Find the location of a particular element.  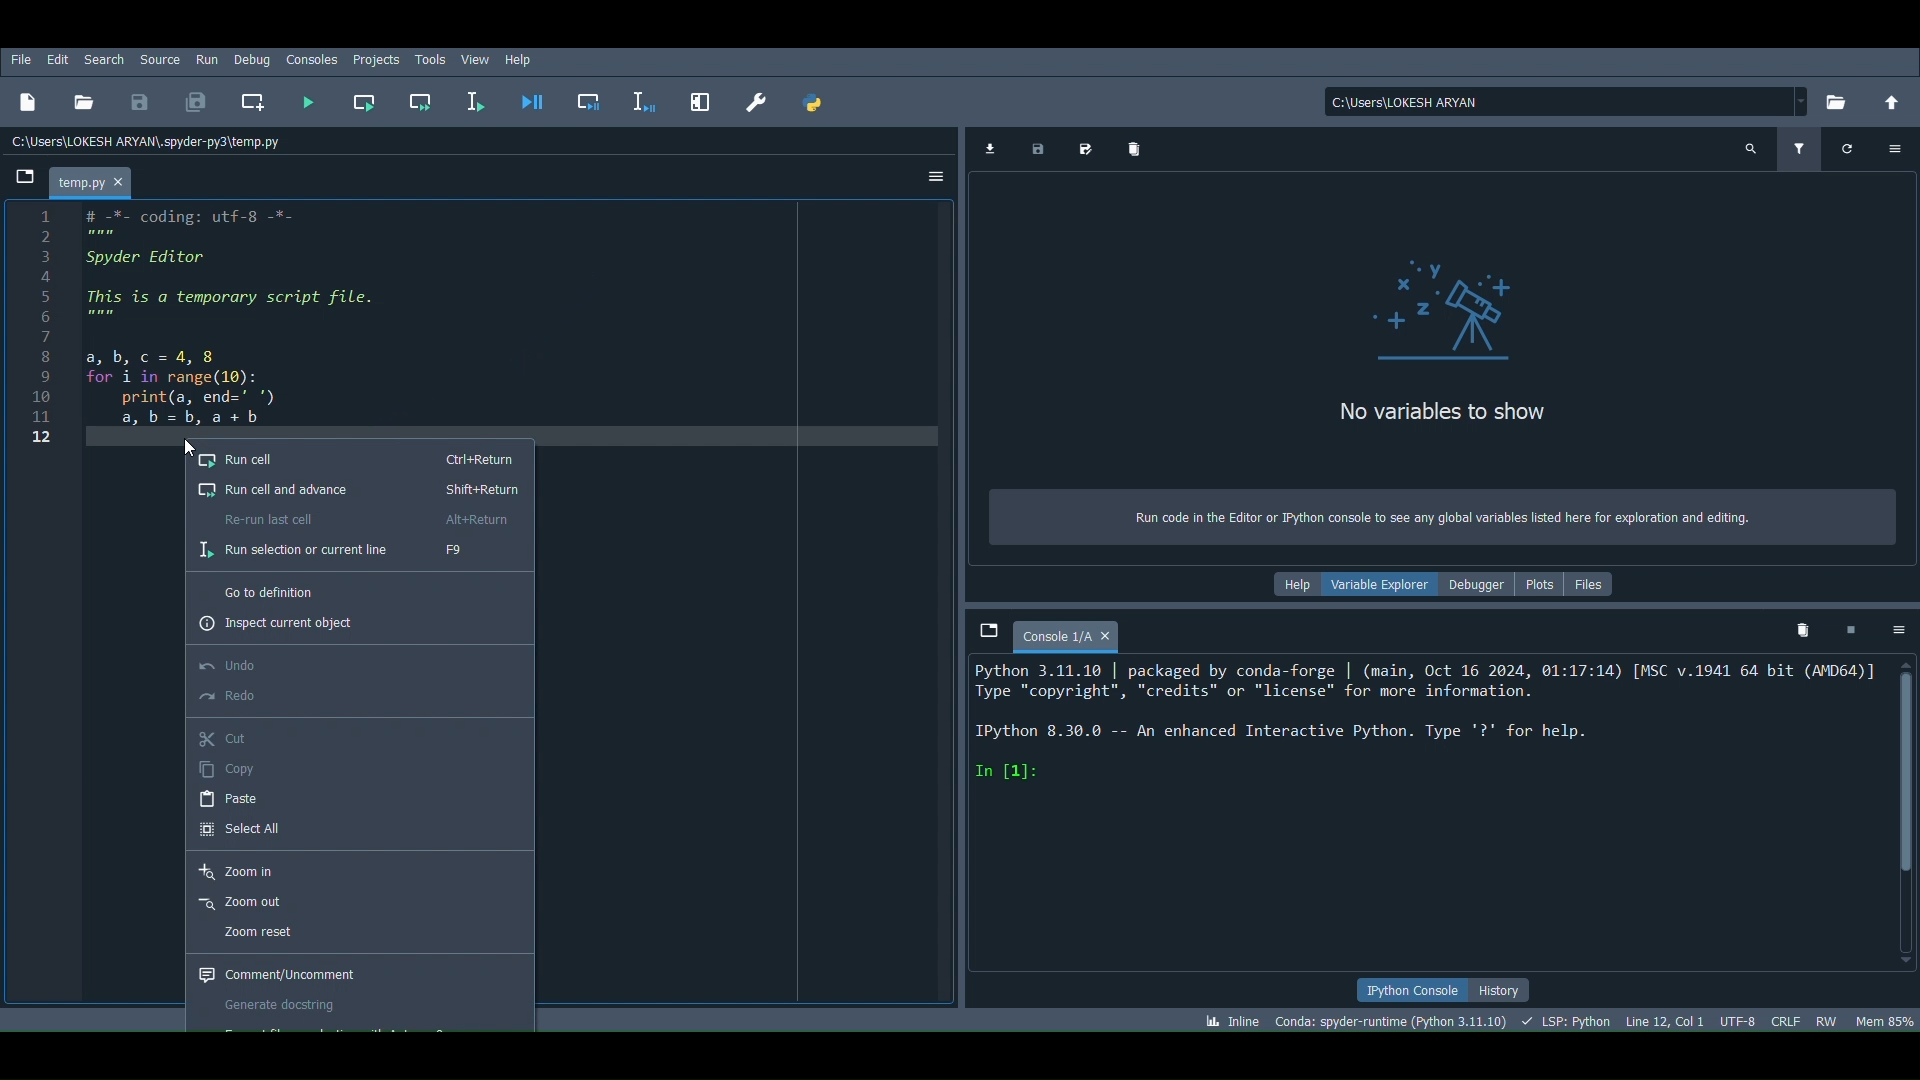

Browse tabs is located at coordinates (24, 176).